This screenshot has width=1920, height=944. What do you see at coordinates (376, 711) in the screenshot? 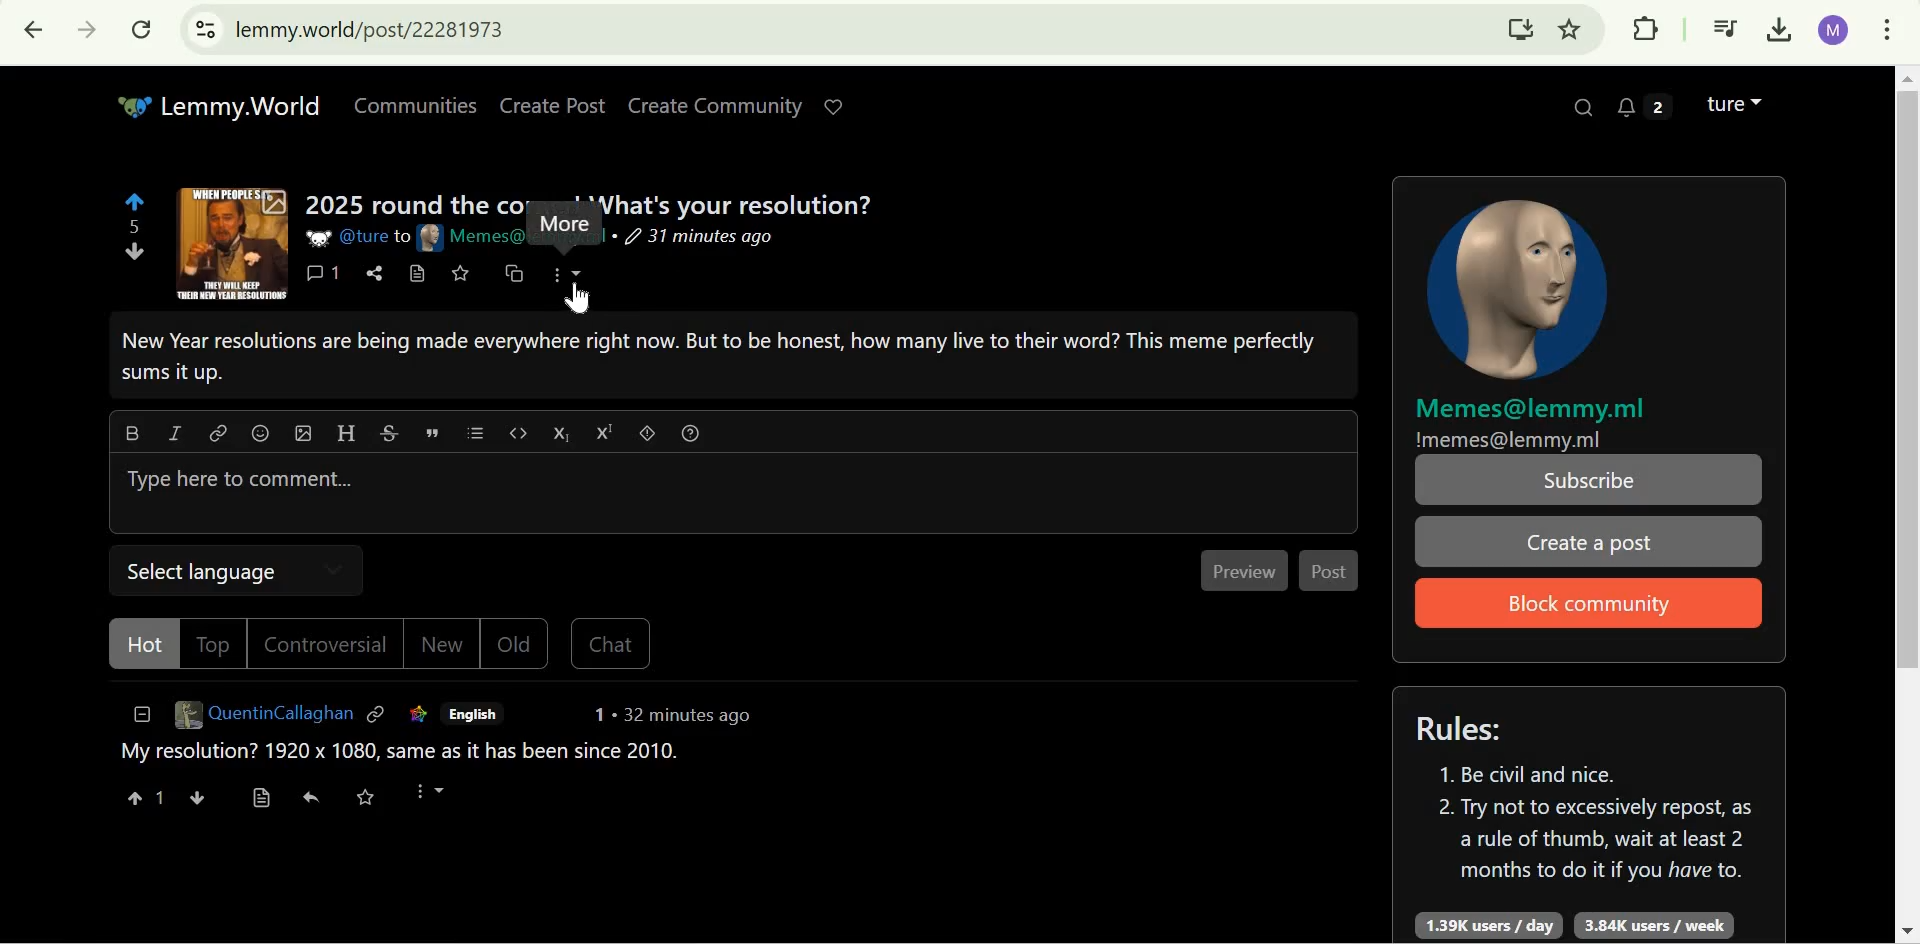
I see `link` at bounding box center [376, 711].